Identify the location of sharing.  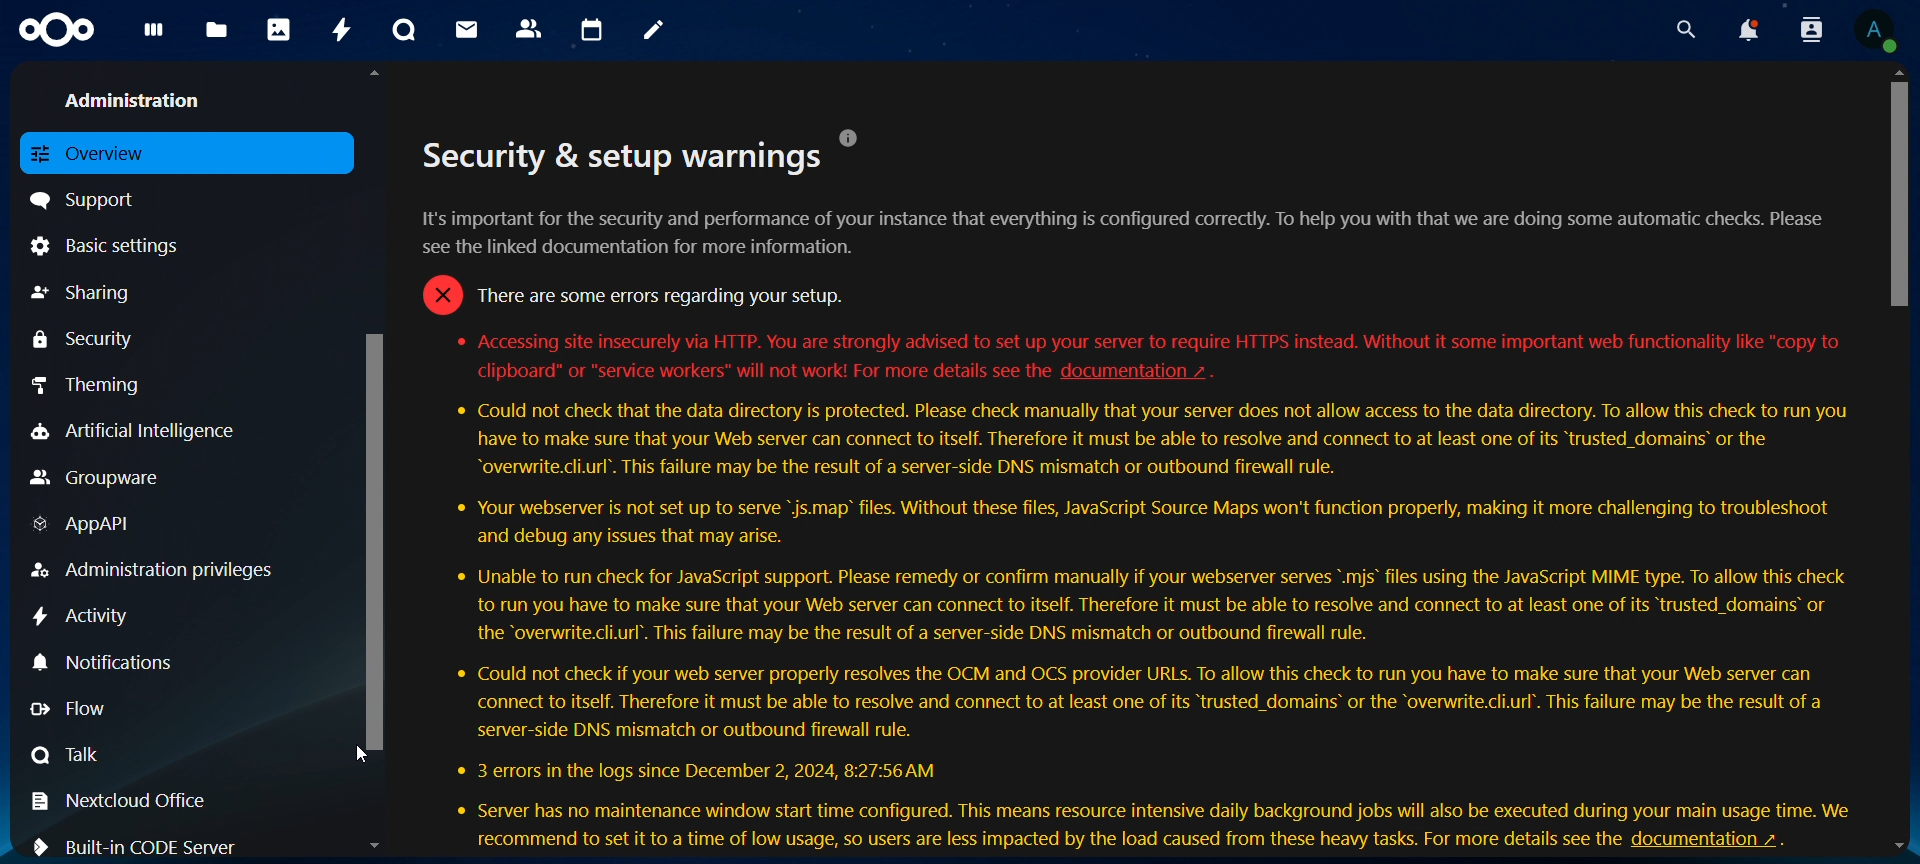
(85, 293).